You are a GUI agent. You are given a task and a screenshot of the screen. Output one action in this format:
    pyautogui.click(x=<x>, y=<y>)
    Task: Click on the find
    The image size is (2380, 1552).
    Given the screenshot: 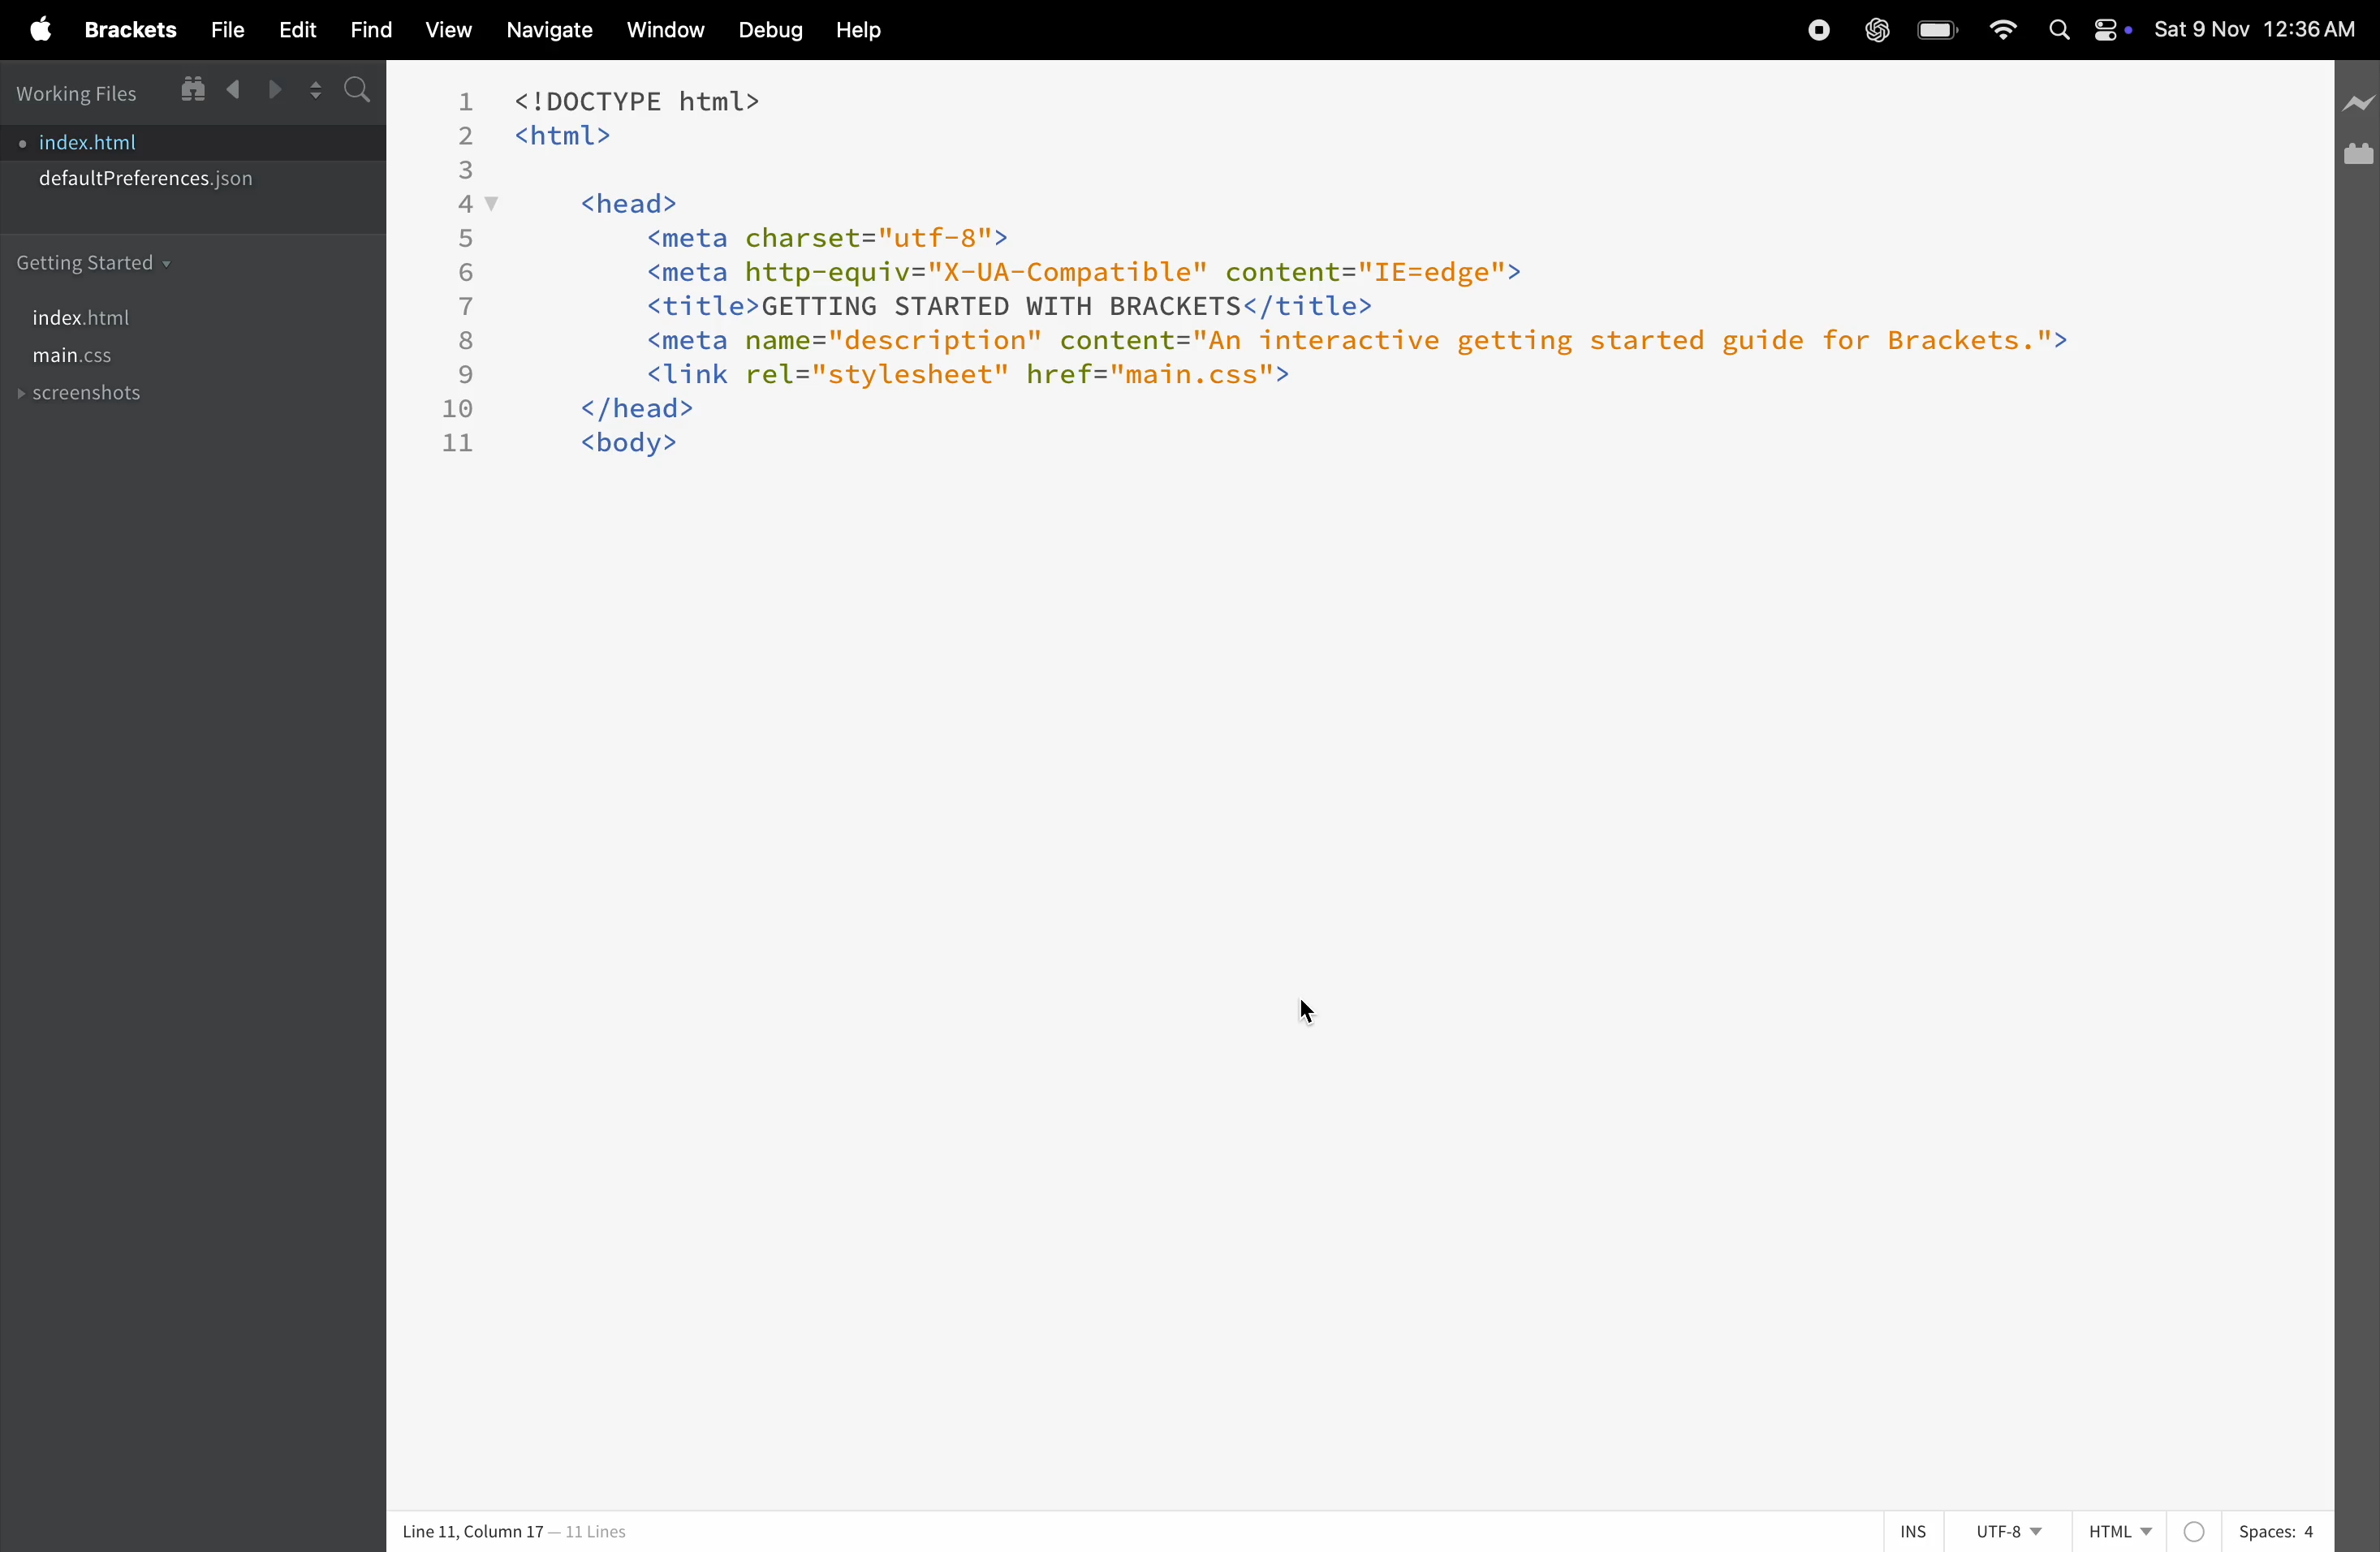 What is the action you would take?
    pyautogui.click(x=369, y=31)
    